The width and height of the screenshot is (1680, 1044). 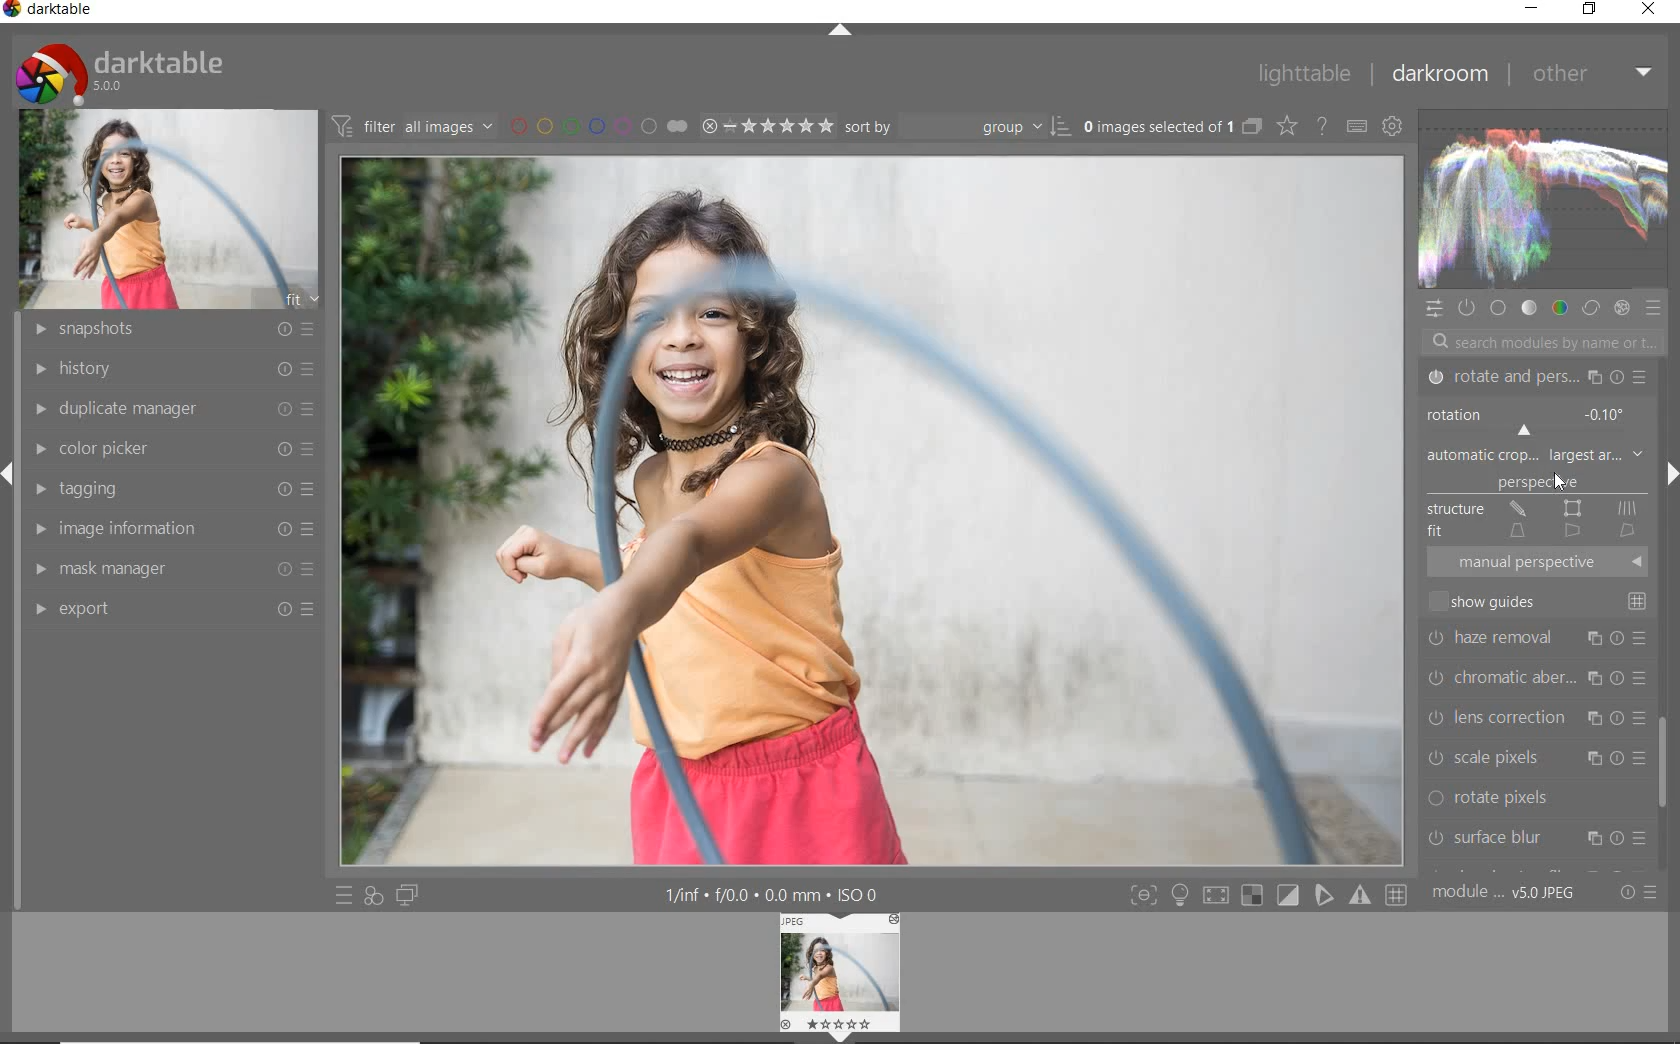 What do you see at coordinates (958, 125) in the screenshot?
I see `sort` at bounding box center [958, 125].